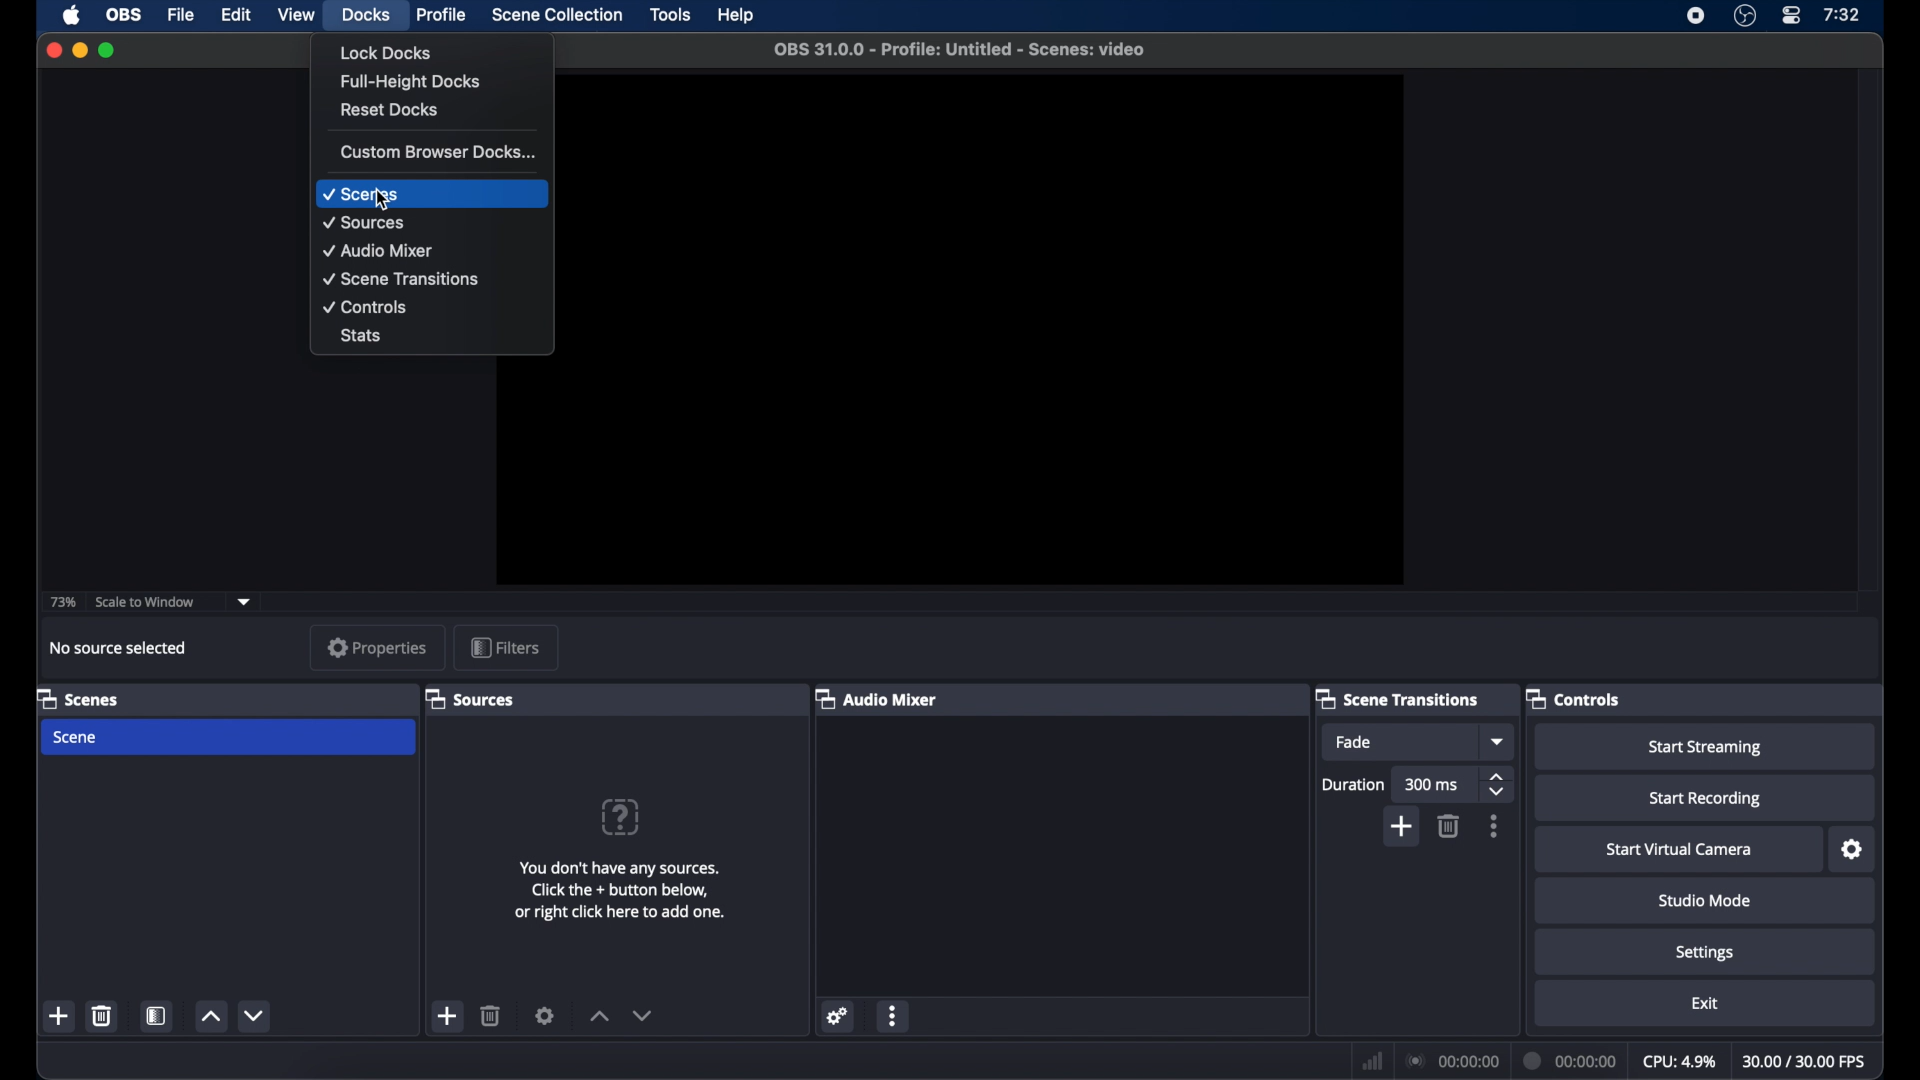  I want to click on Scene transition dropdown , so click(1499, 741).